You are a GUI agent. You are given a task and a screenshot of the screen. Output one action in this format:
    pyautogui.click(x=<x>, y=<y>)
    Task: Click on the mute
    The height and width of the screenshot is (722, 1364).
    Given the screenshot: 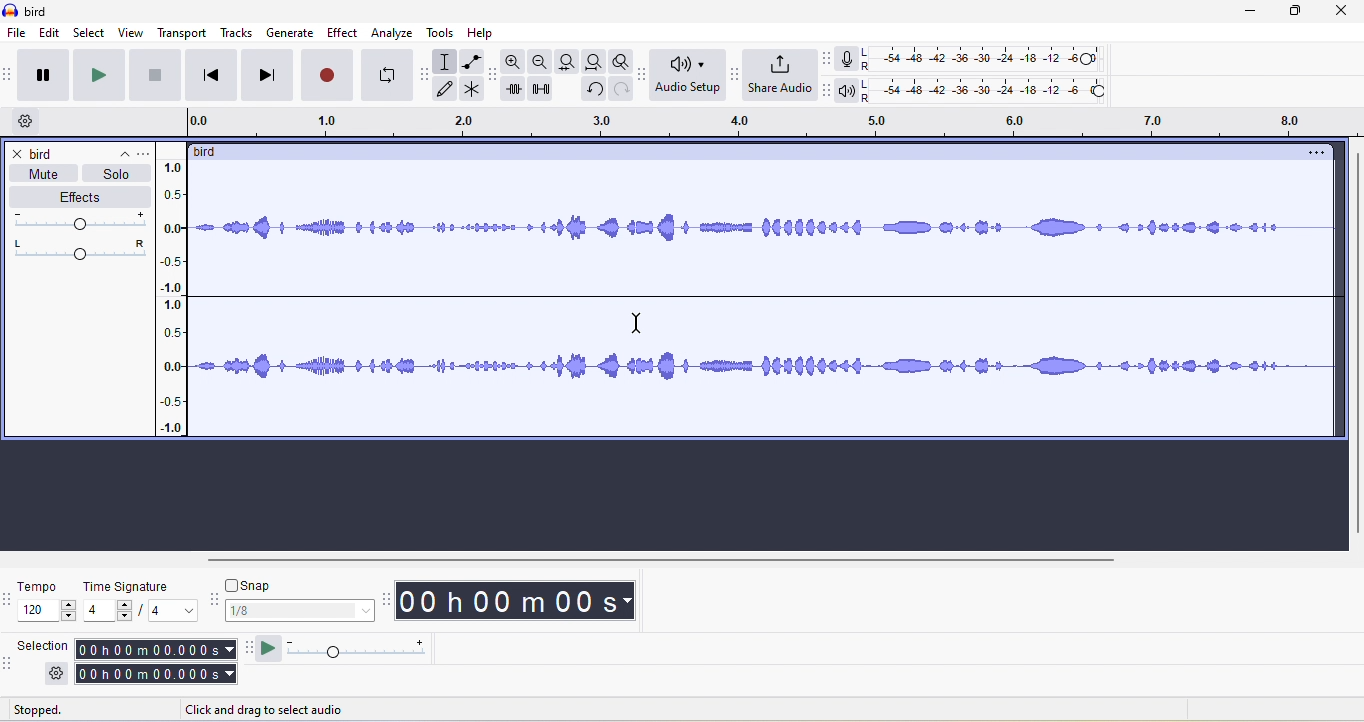 What is the action you would take?
    pyautogui.click(x=39, y=174)
    